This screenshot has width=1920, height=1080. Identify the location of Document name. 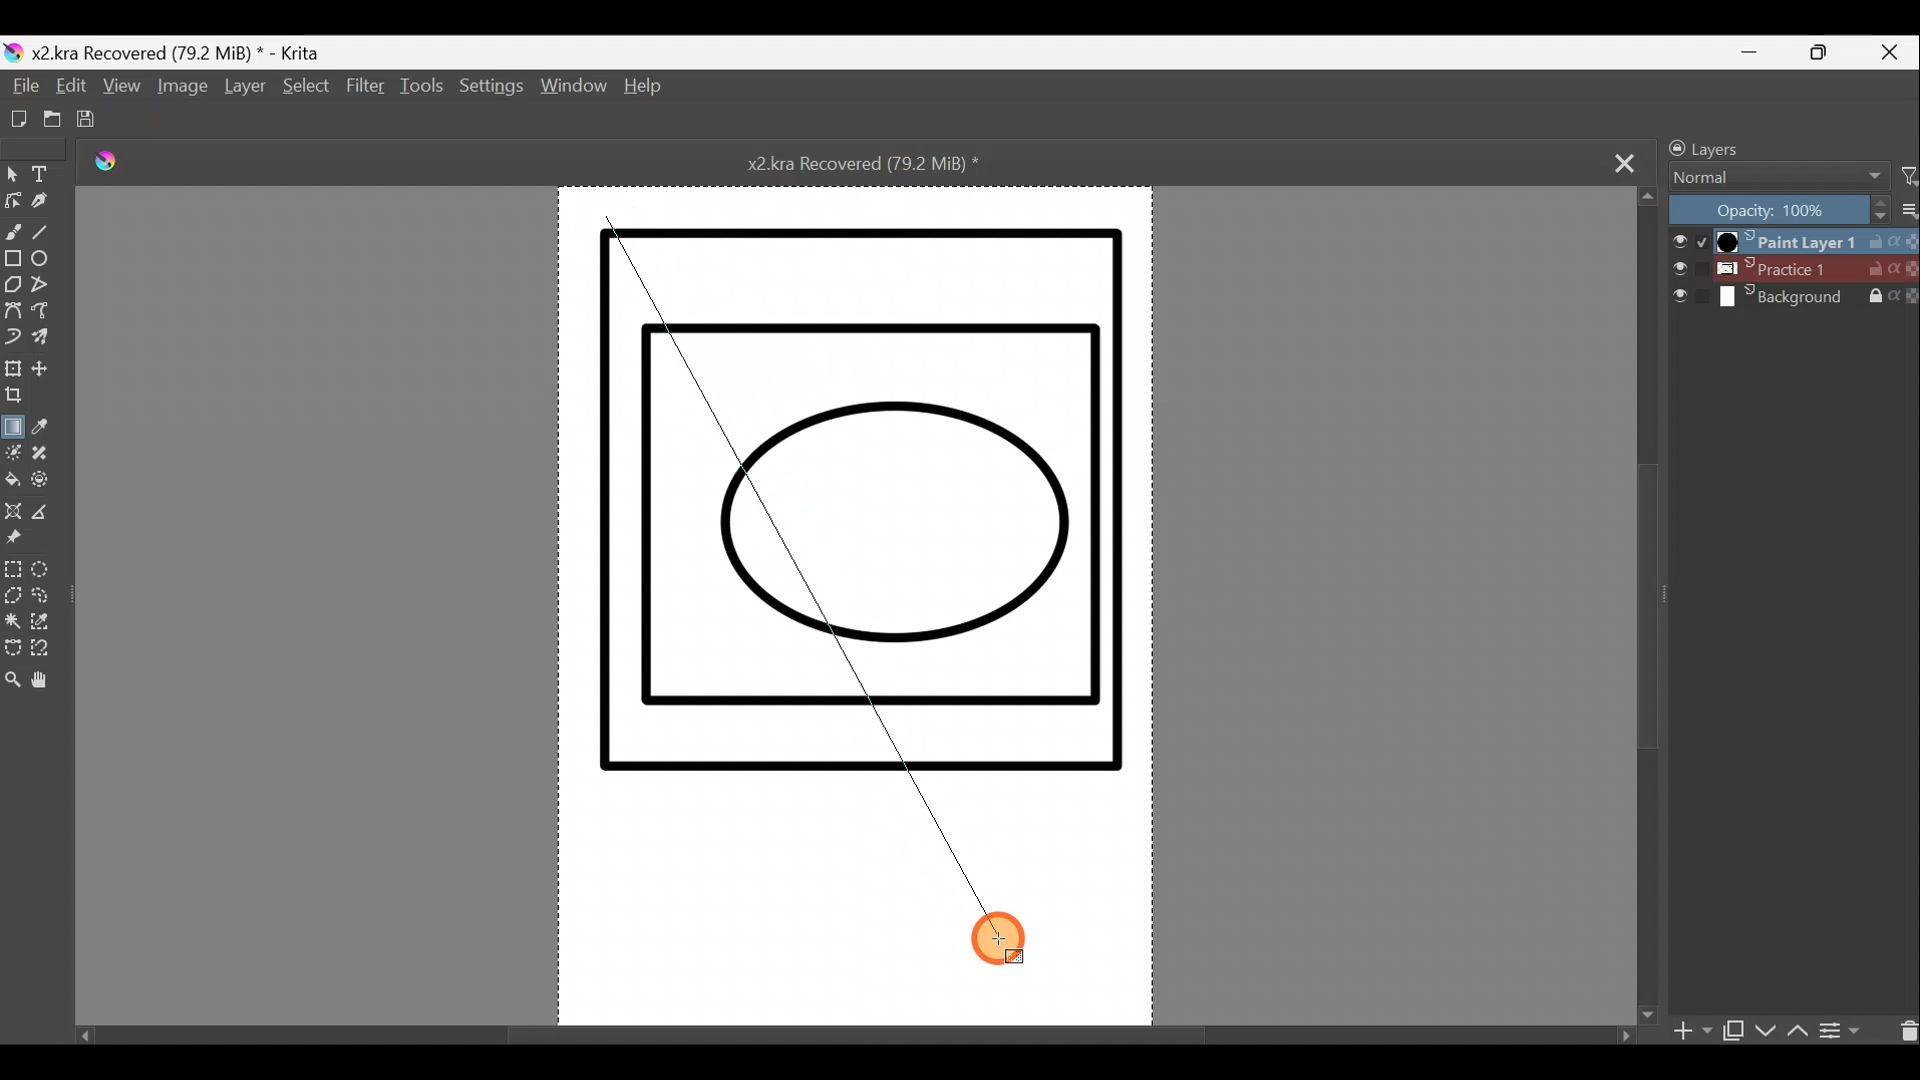
(174, 52).